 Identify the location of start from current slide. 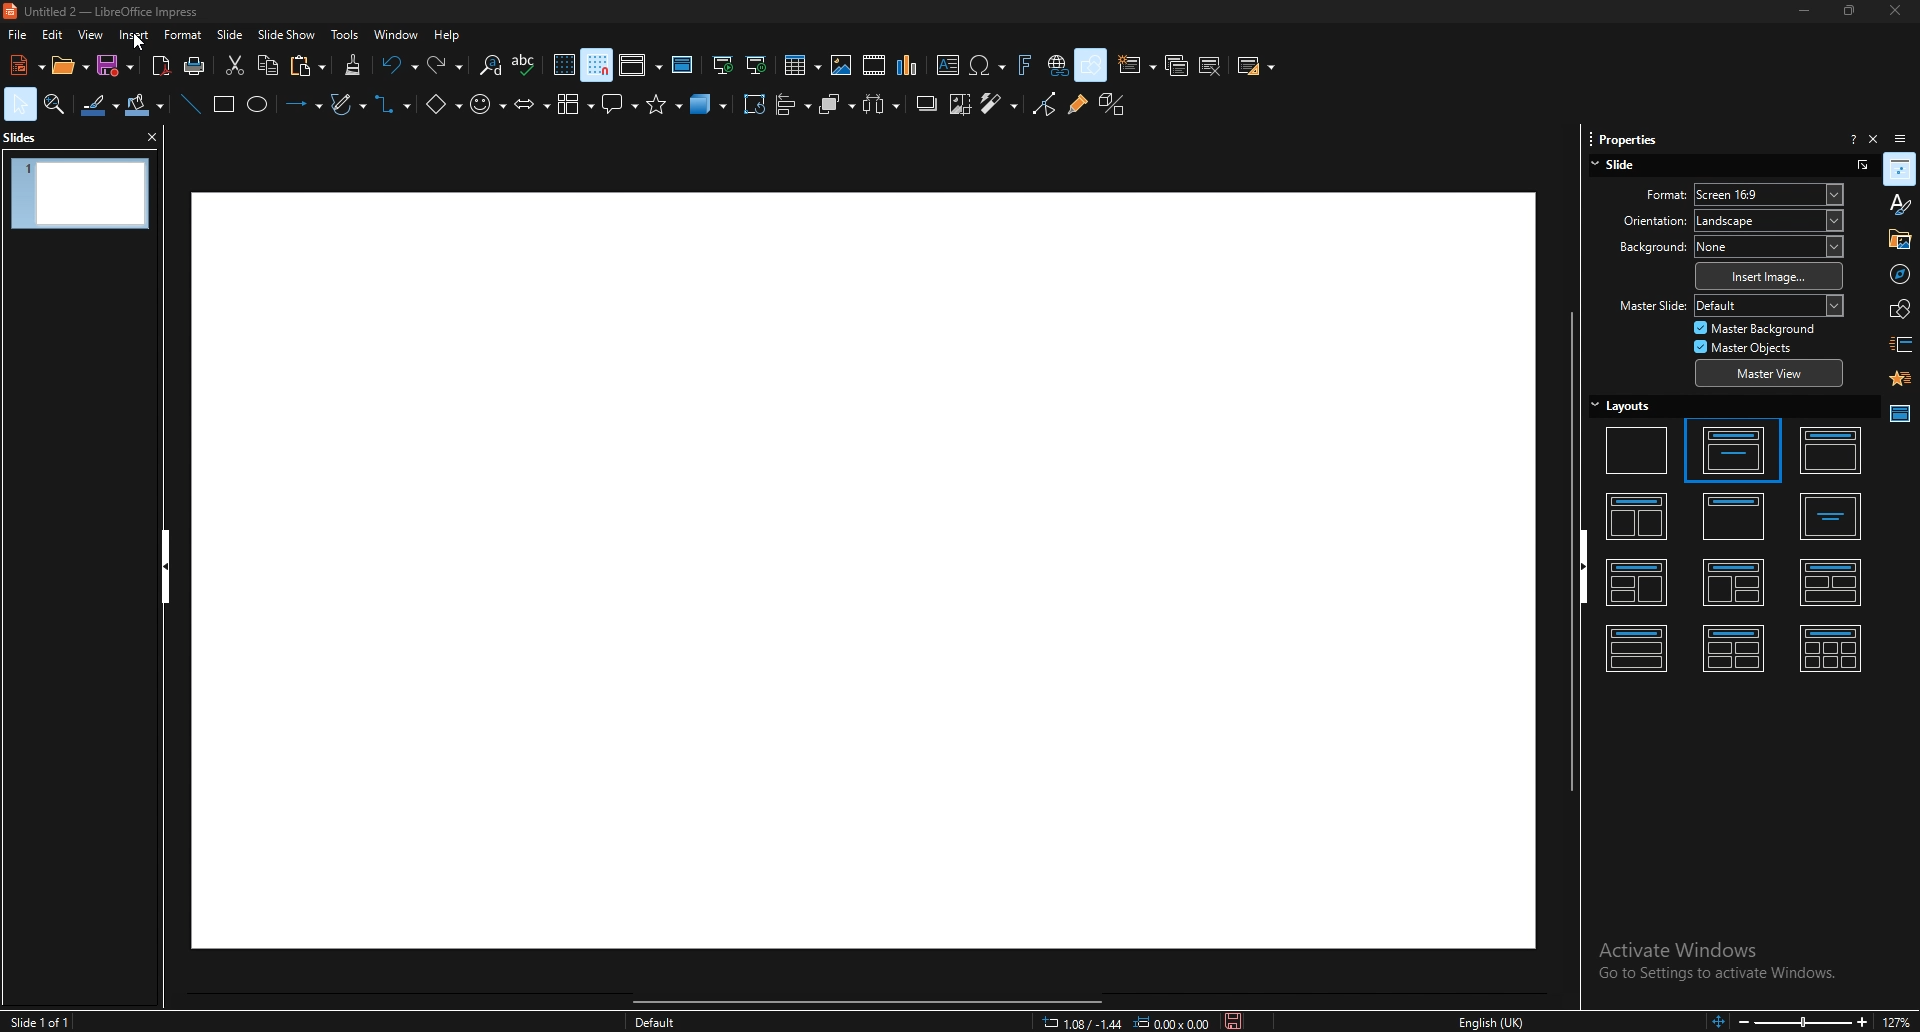
(756, 66).